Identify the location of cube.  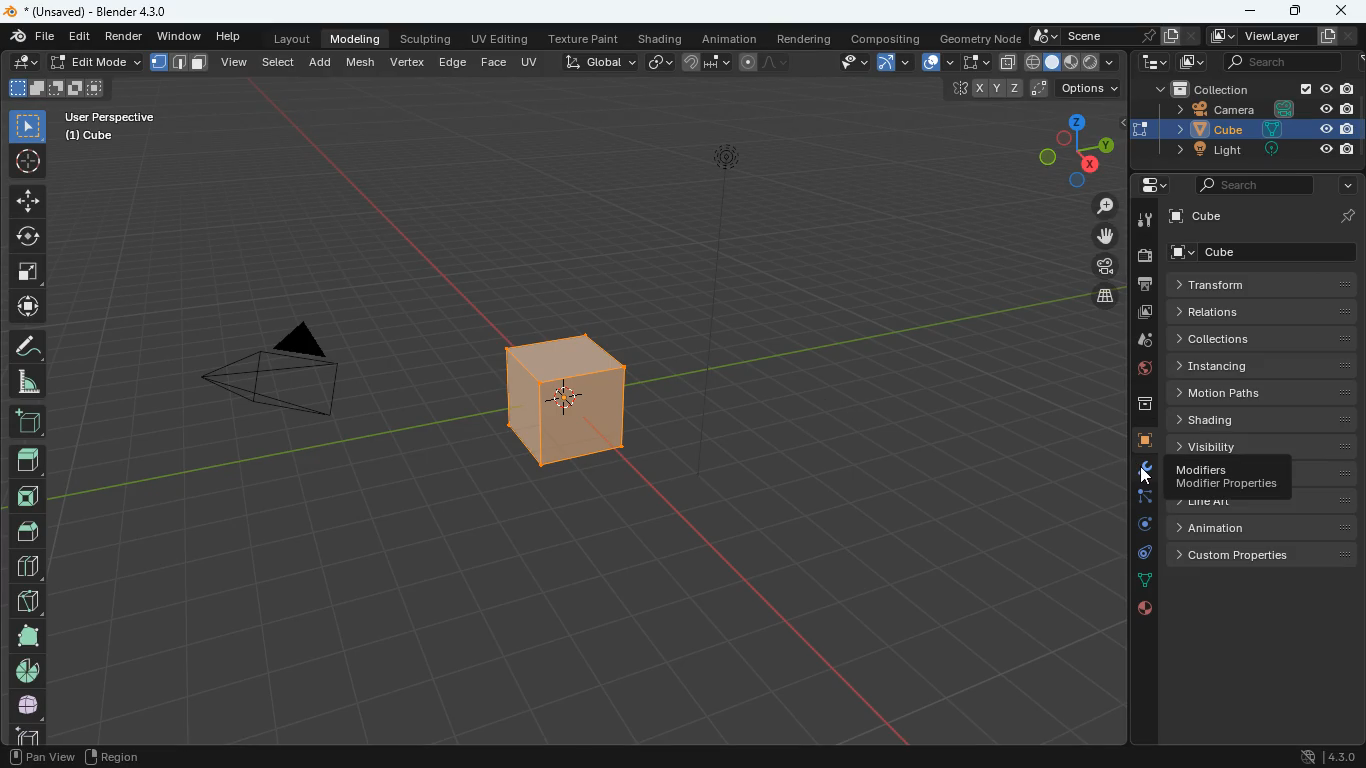
(1264, 215).